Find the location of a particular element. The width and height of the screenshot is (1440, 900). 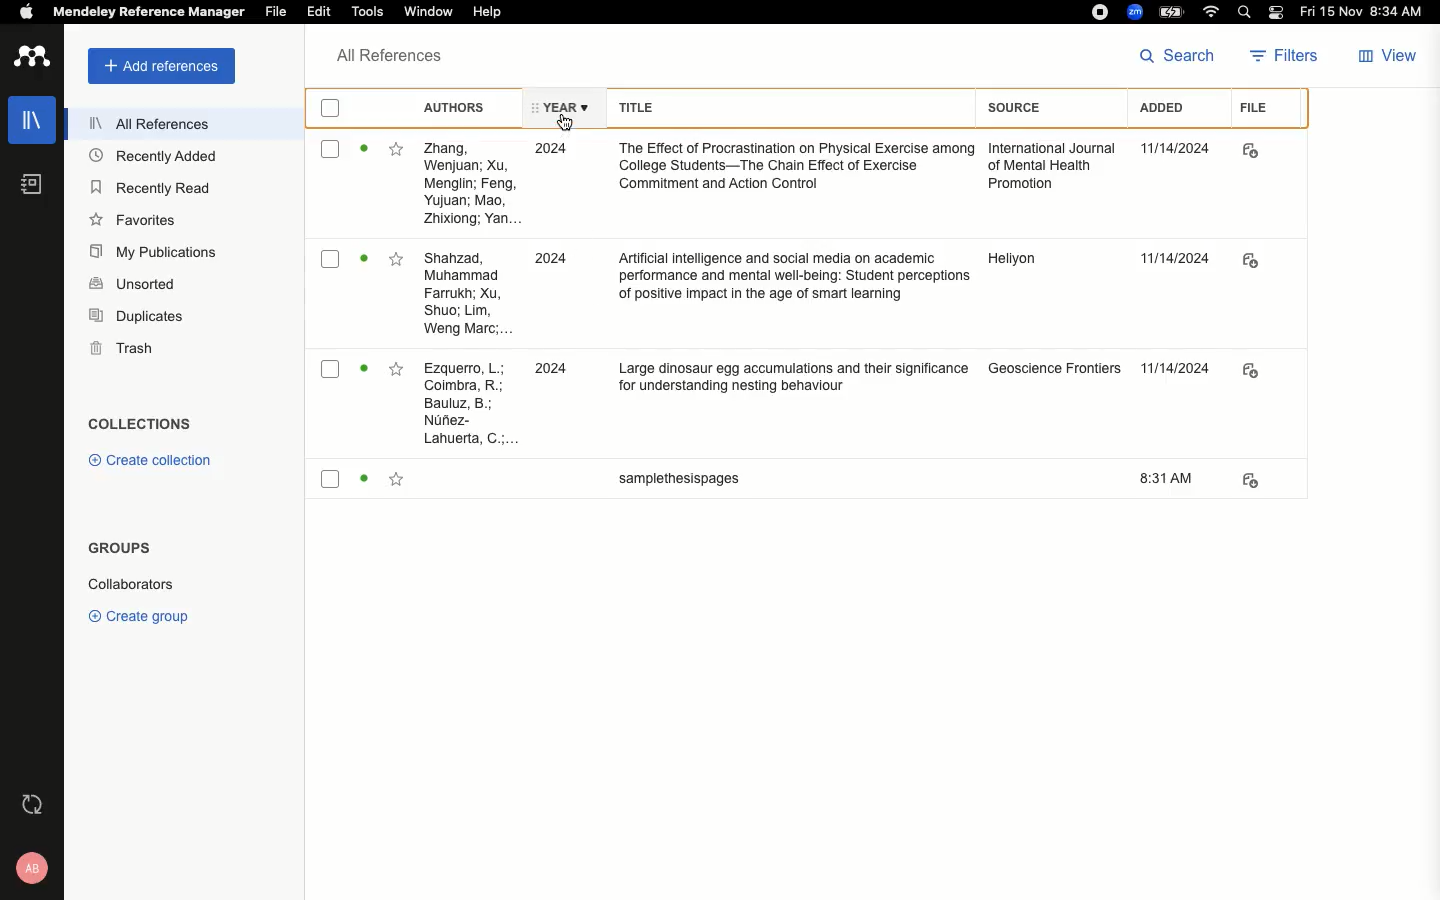

Charge is located at coordinates (1175, 12).